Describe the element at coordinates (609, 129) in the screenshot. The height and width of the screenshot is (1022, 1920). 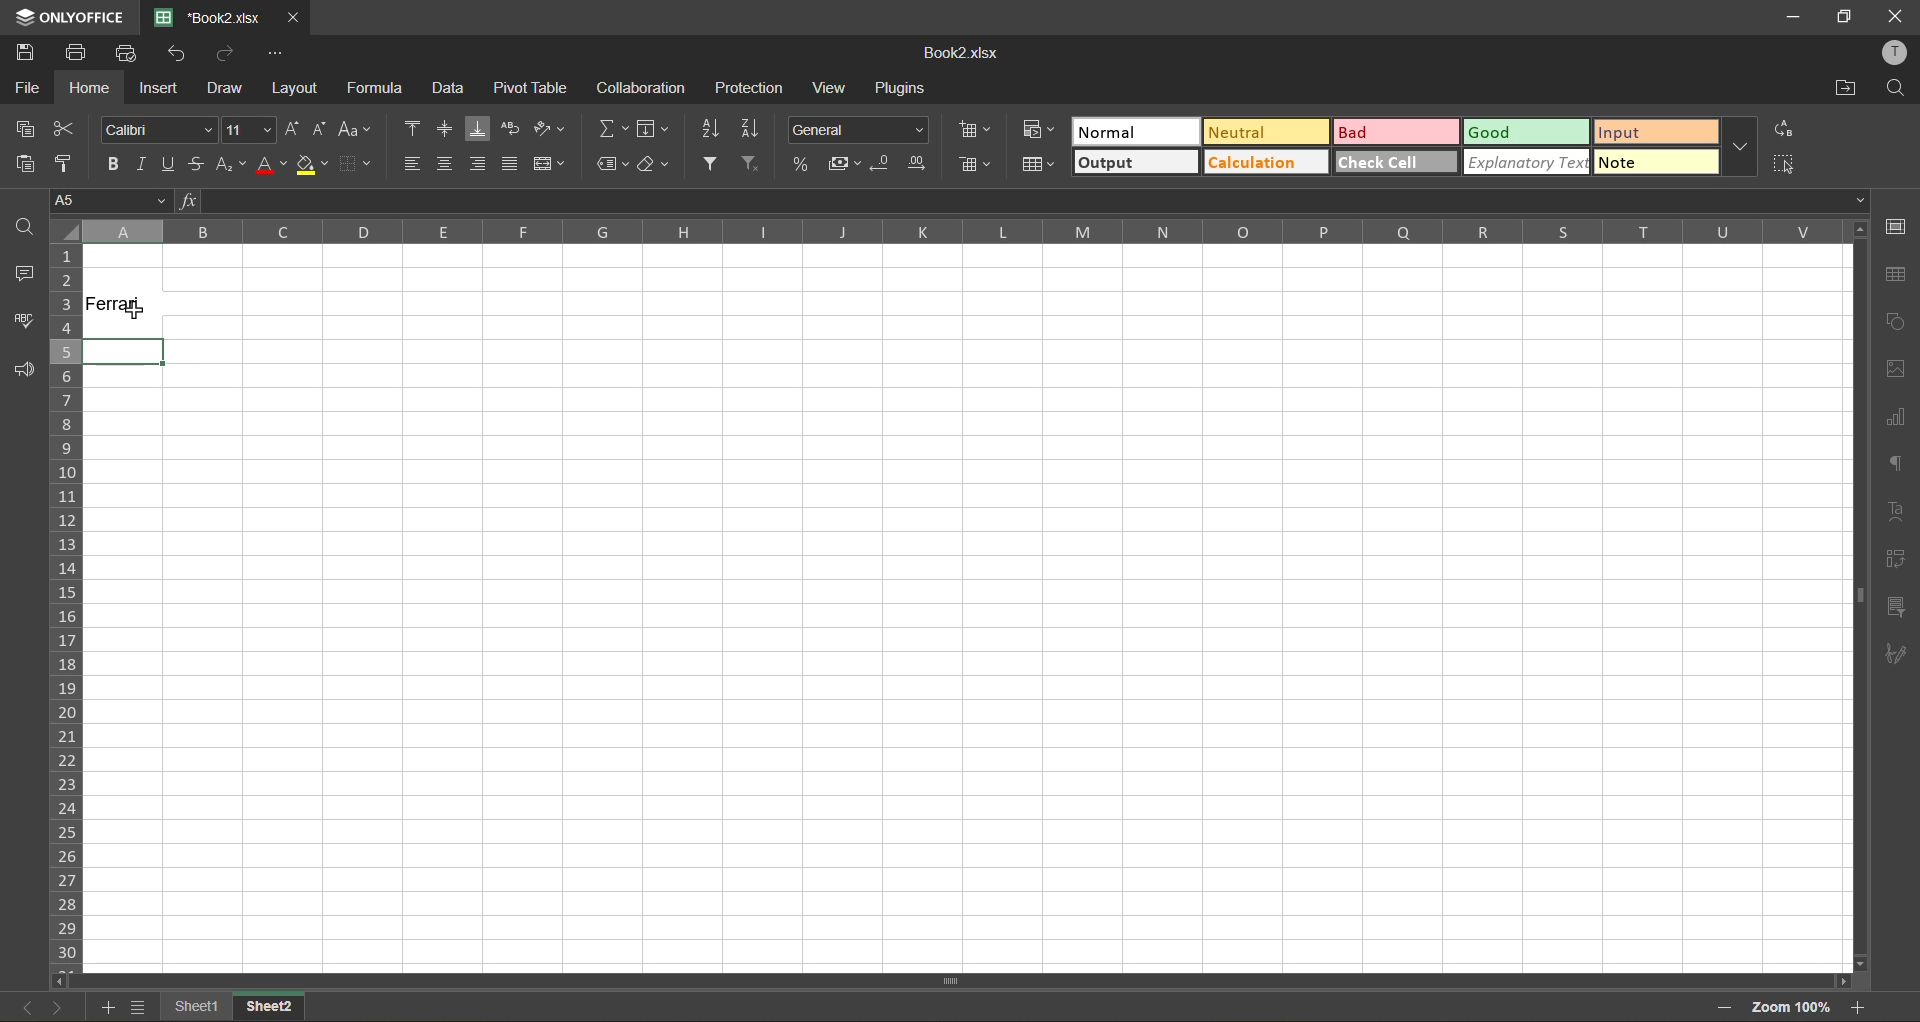
I see `summation` at that location.